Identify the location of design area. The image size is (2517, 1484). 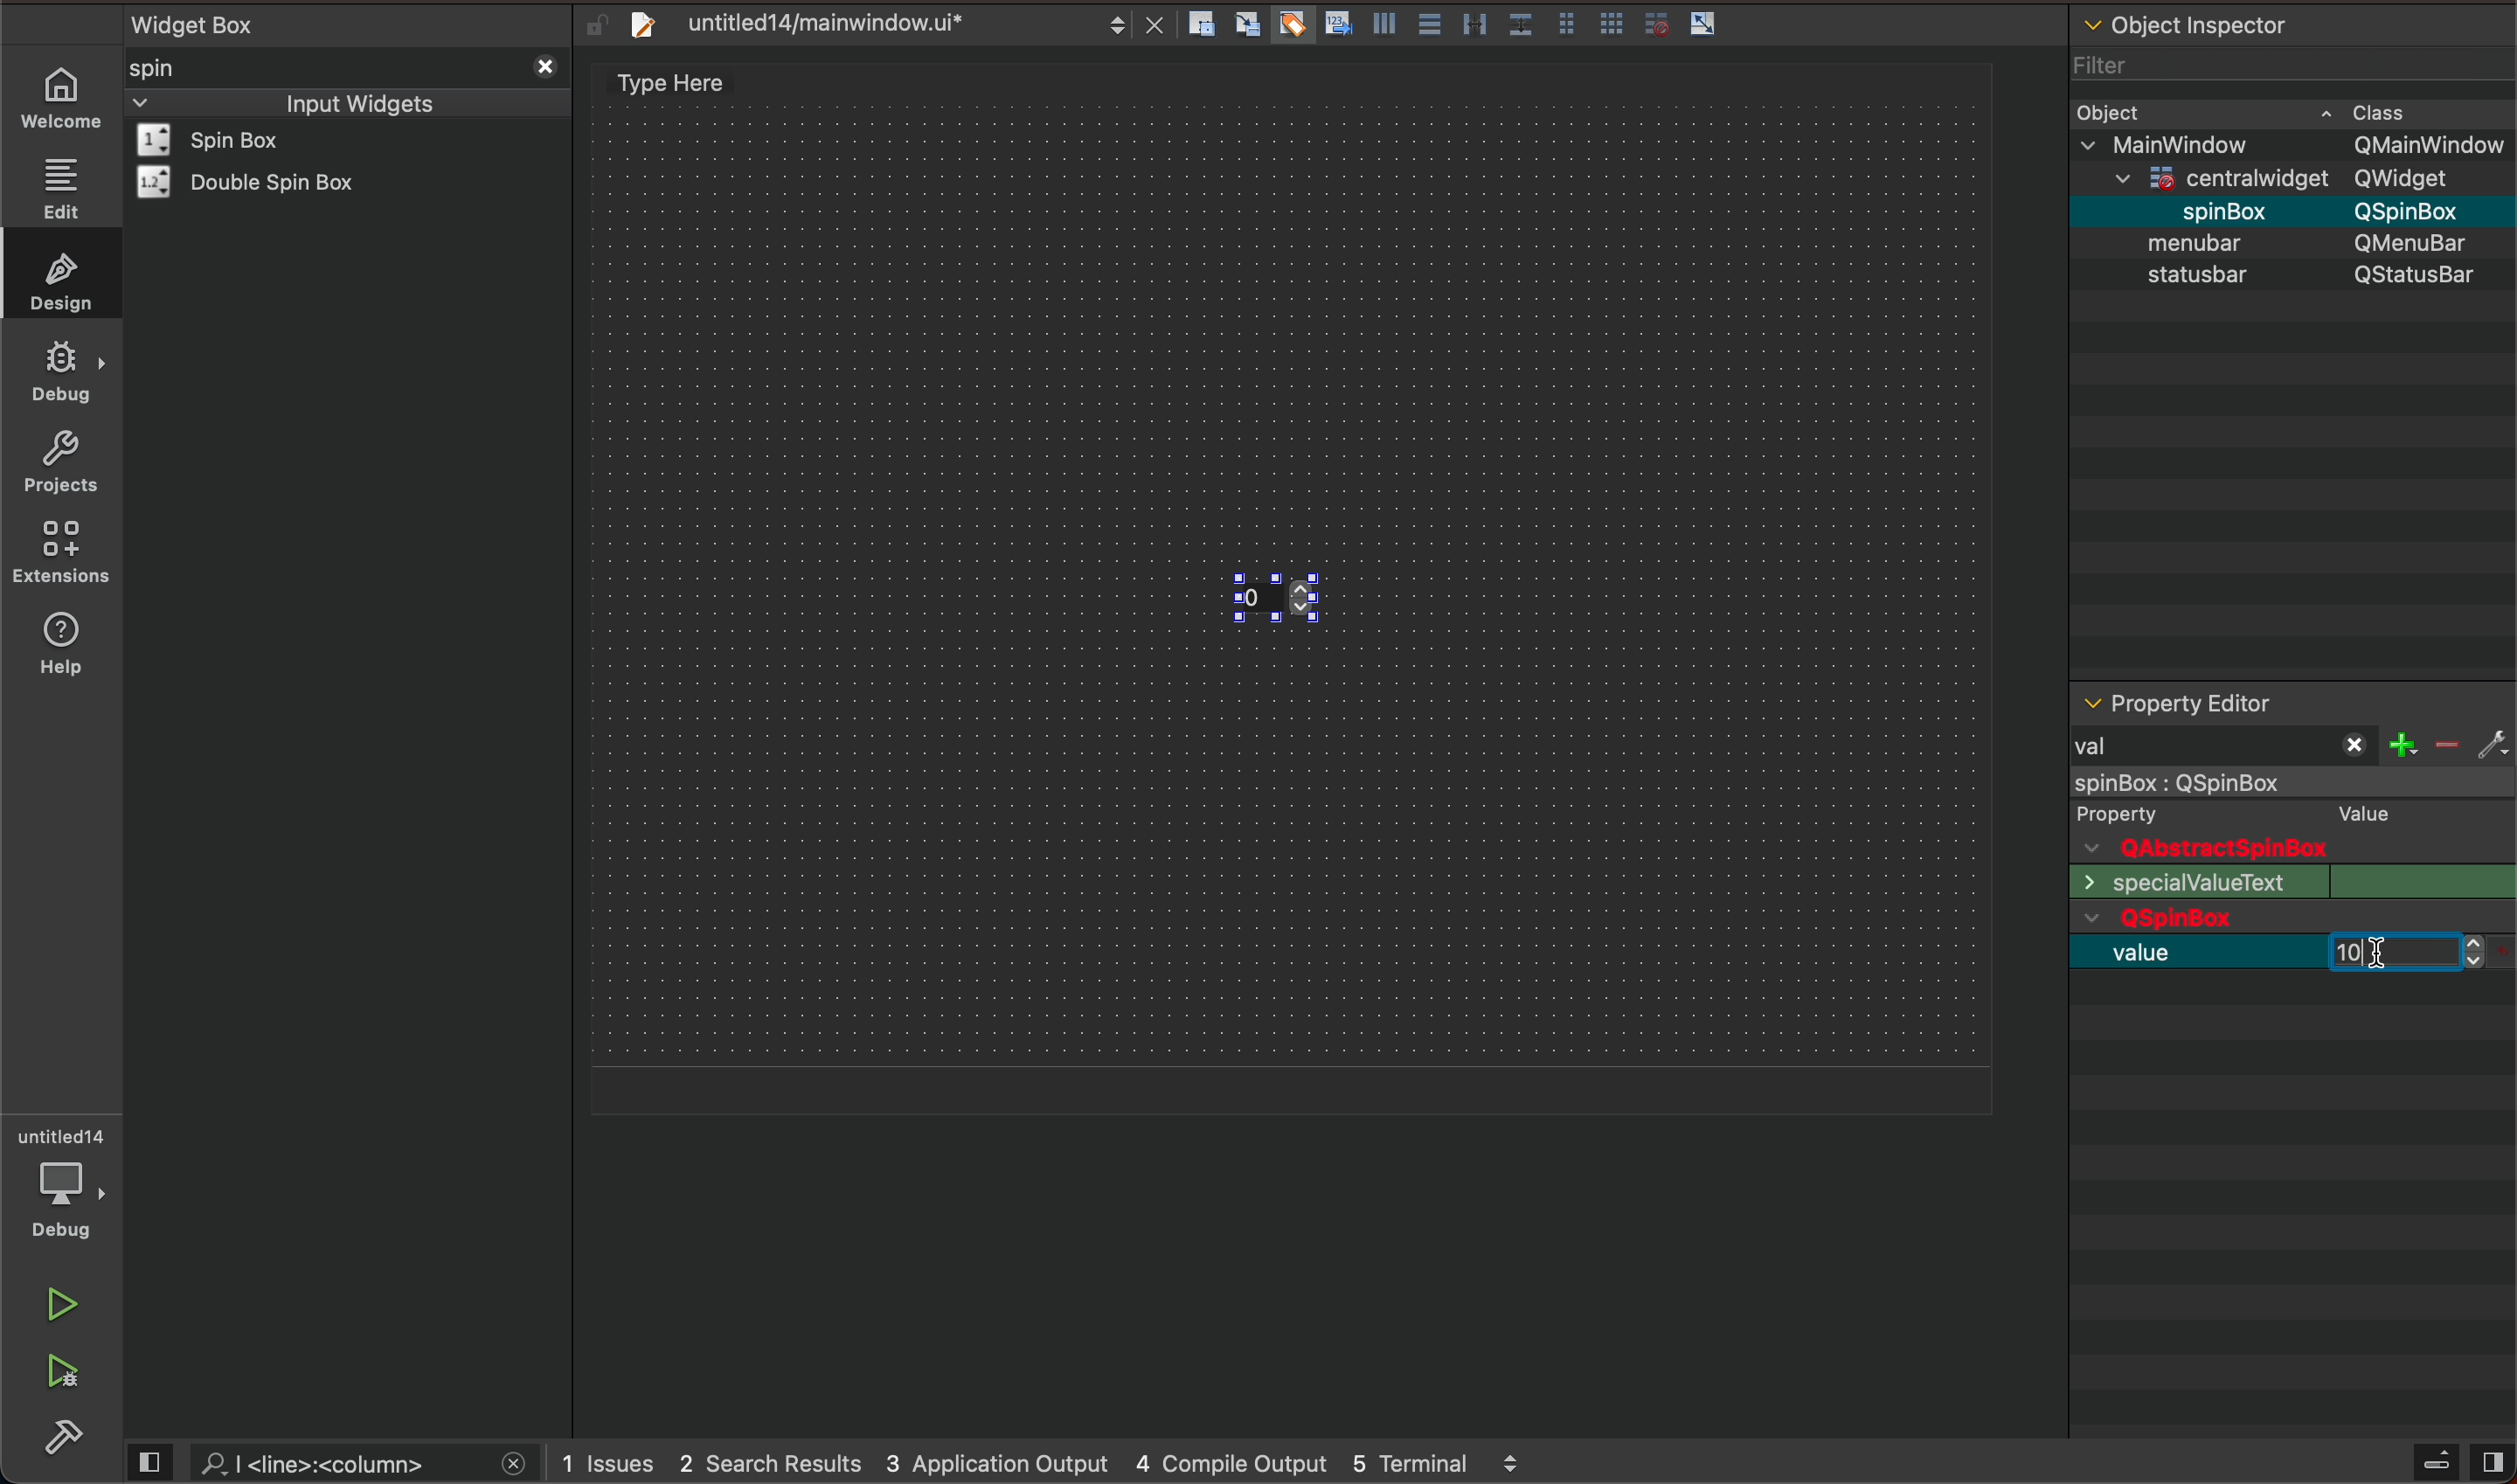
(683, 83).